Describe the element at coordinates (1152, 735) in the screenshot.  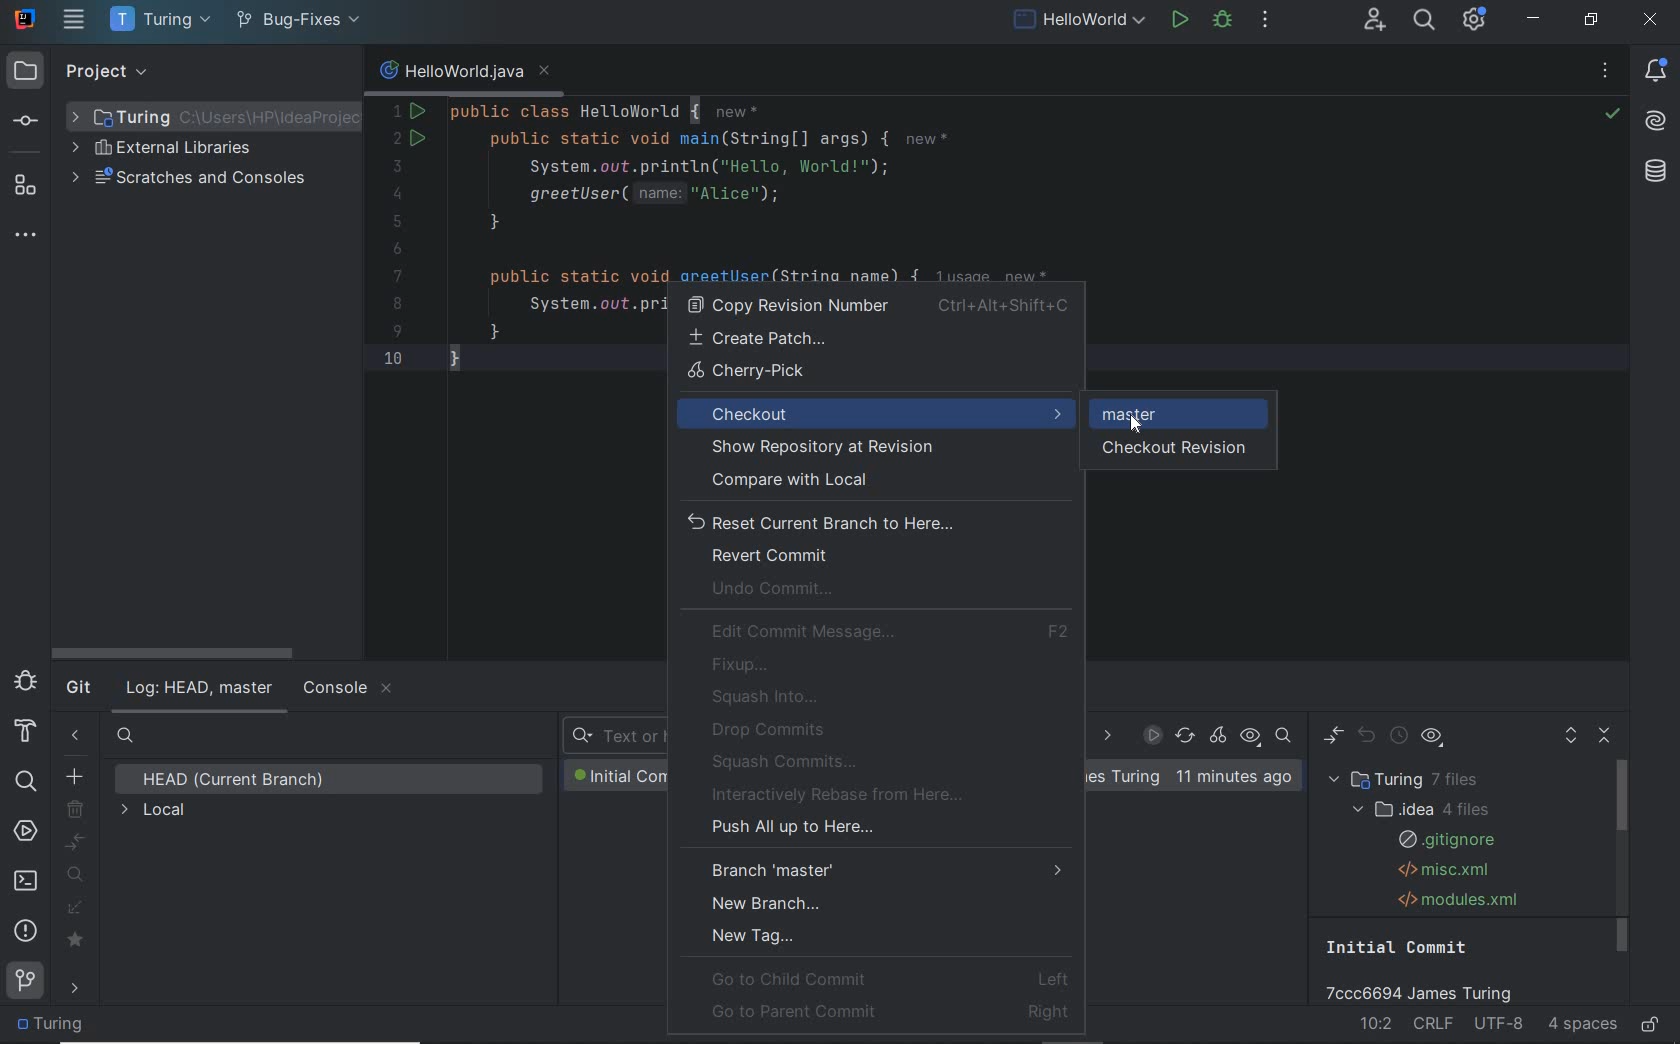
I see `ENABLE GIT LOG INDEXING` at that location.